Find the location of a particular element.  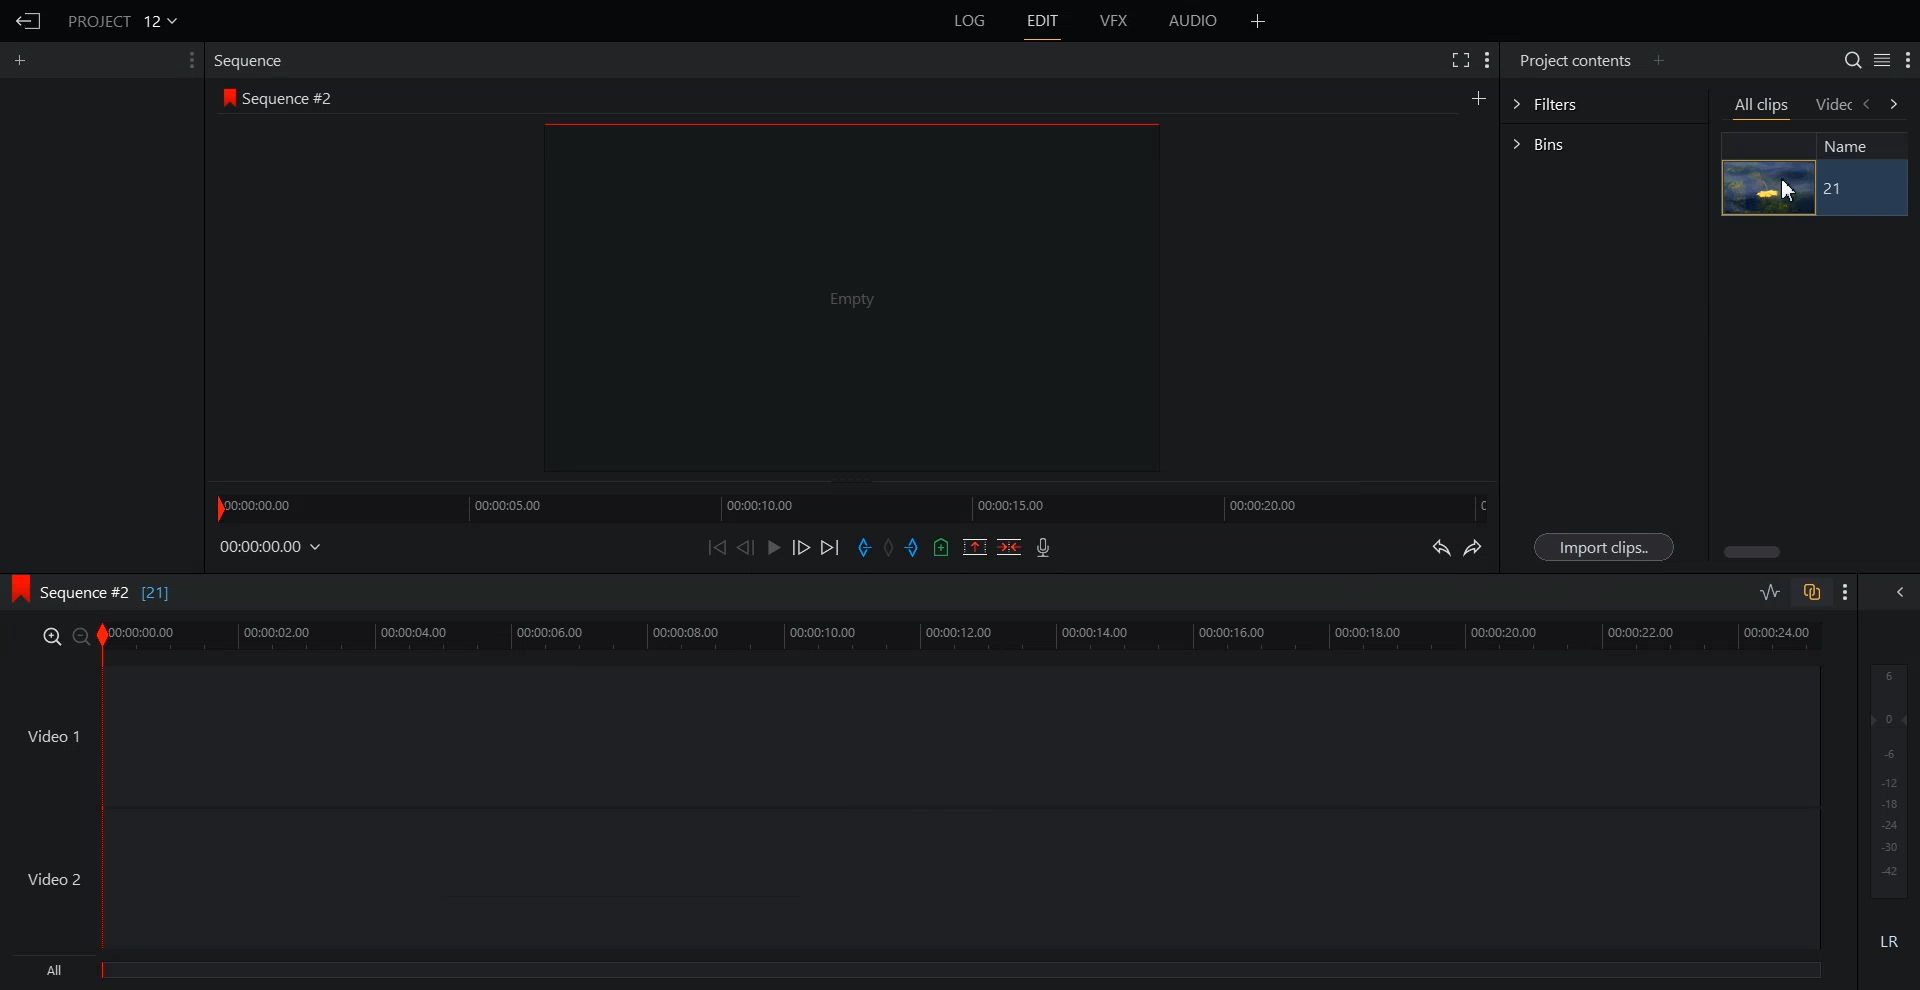

21 is located at coordinates (1859, 189).